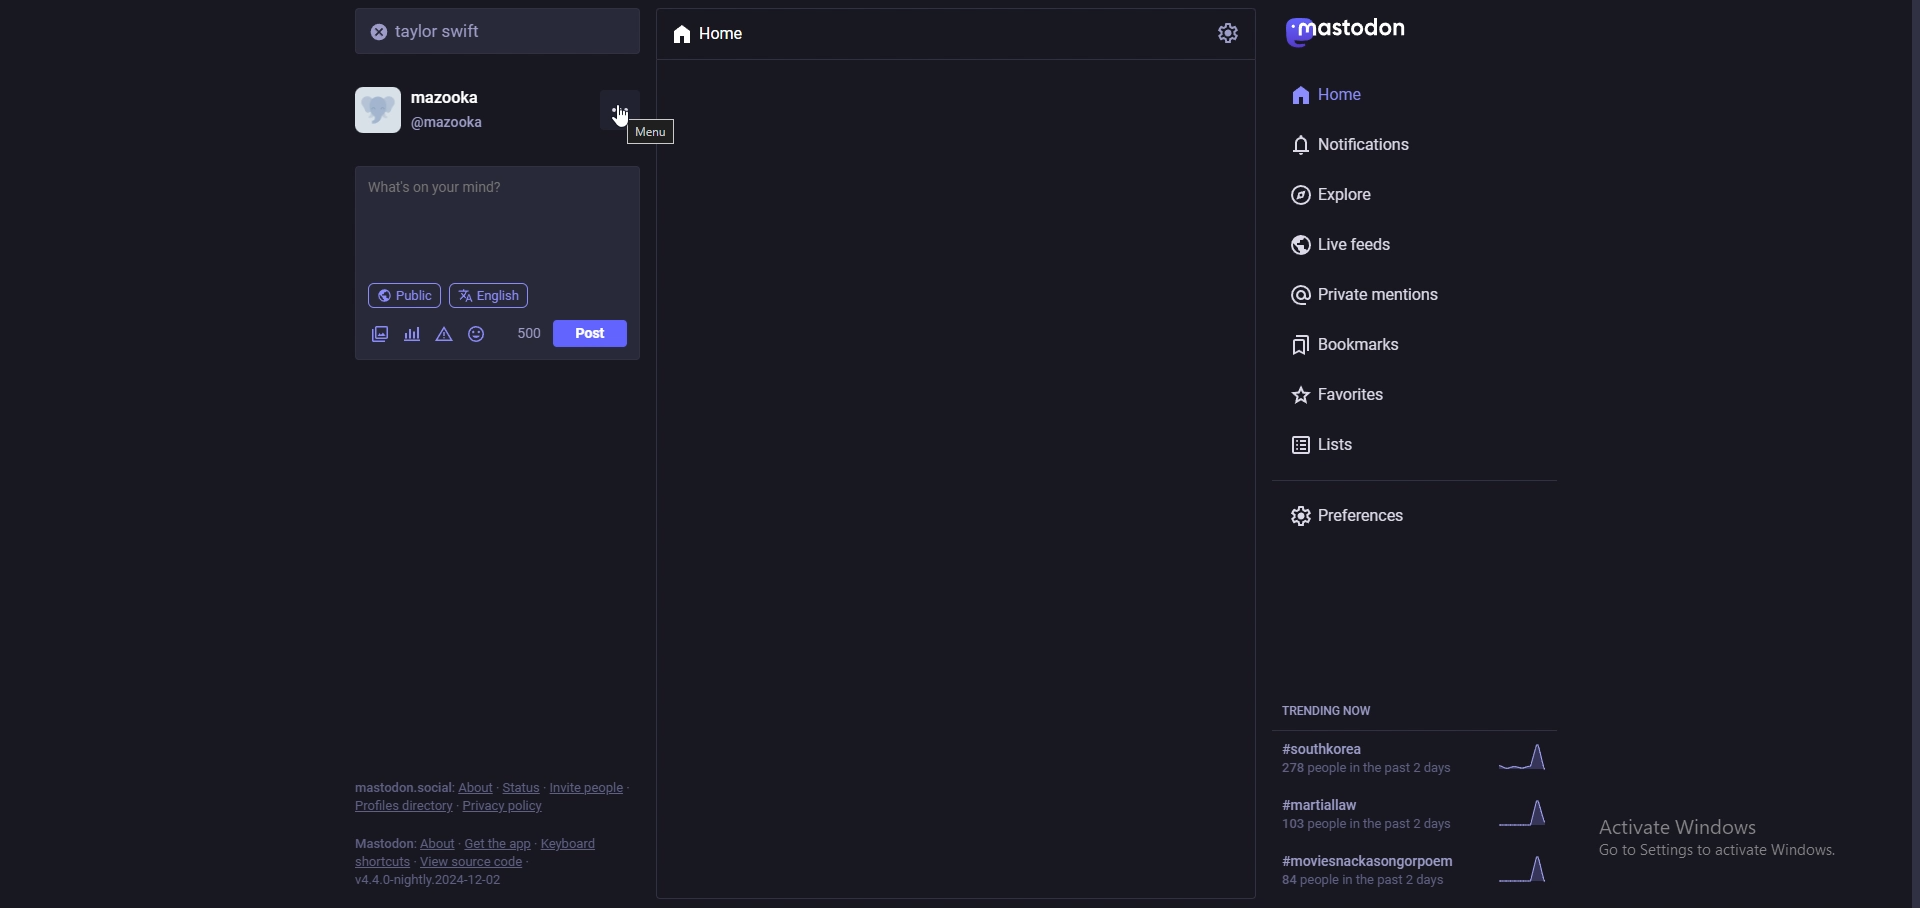 The width and height of the screenshot is (1920, 908). Describe the element at coordinates (718, 32) in the screenshot. I see `home` at that location.